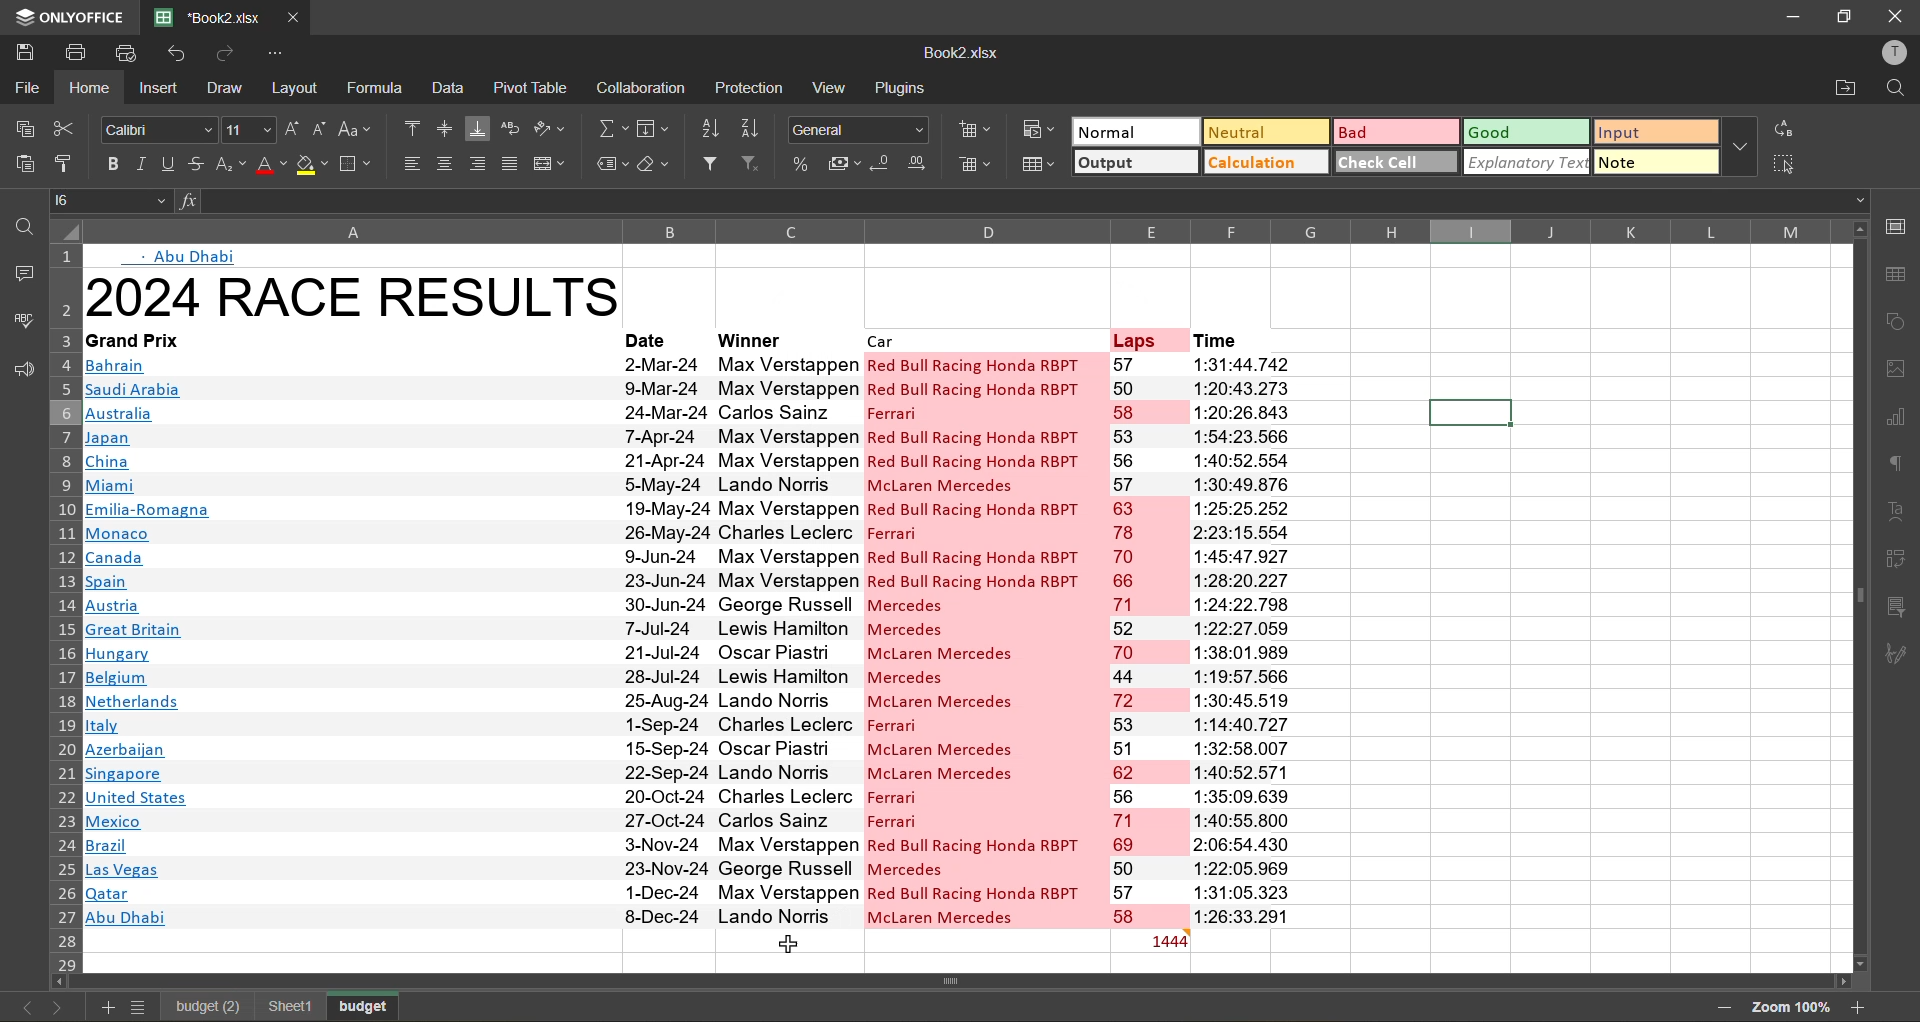 This screenshot has height=1022, width=1920. What do you see at coordinates (1898, 372) in the screenshot?
I see `images` at bounding box center [1898, 372].